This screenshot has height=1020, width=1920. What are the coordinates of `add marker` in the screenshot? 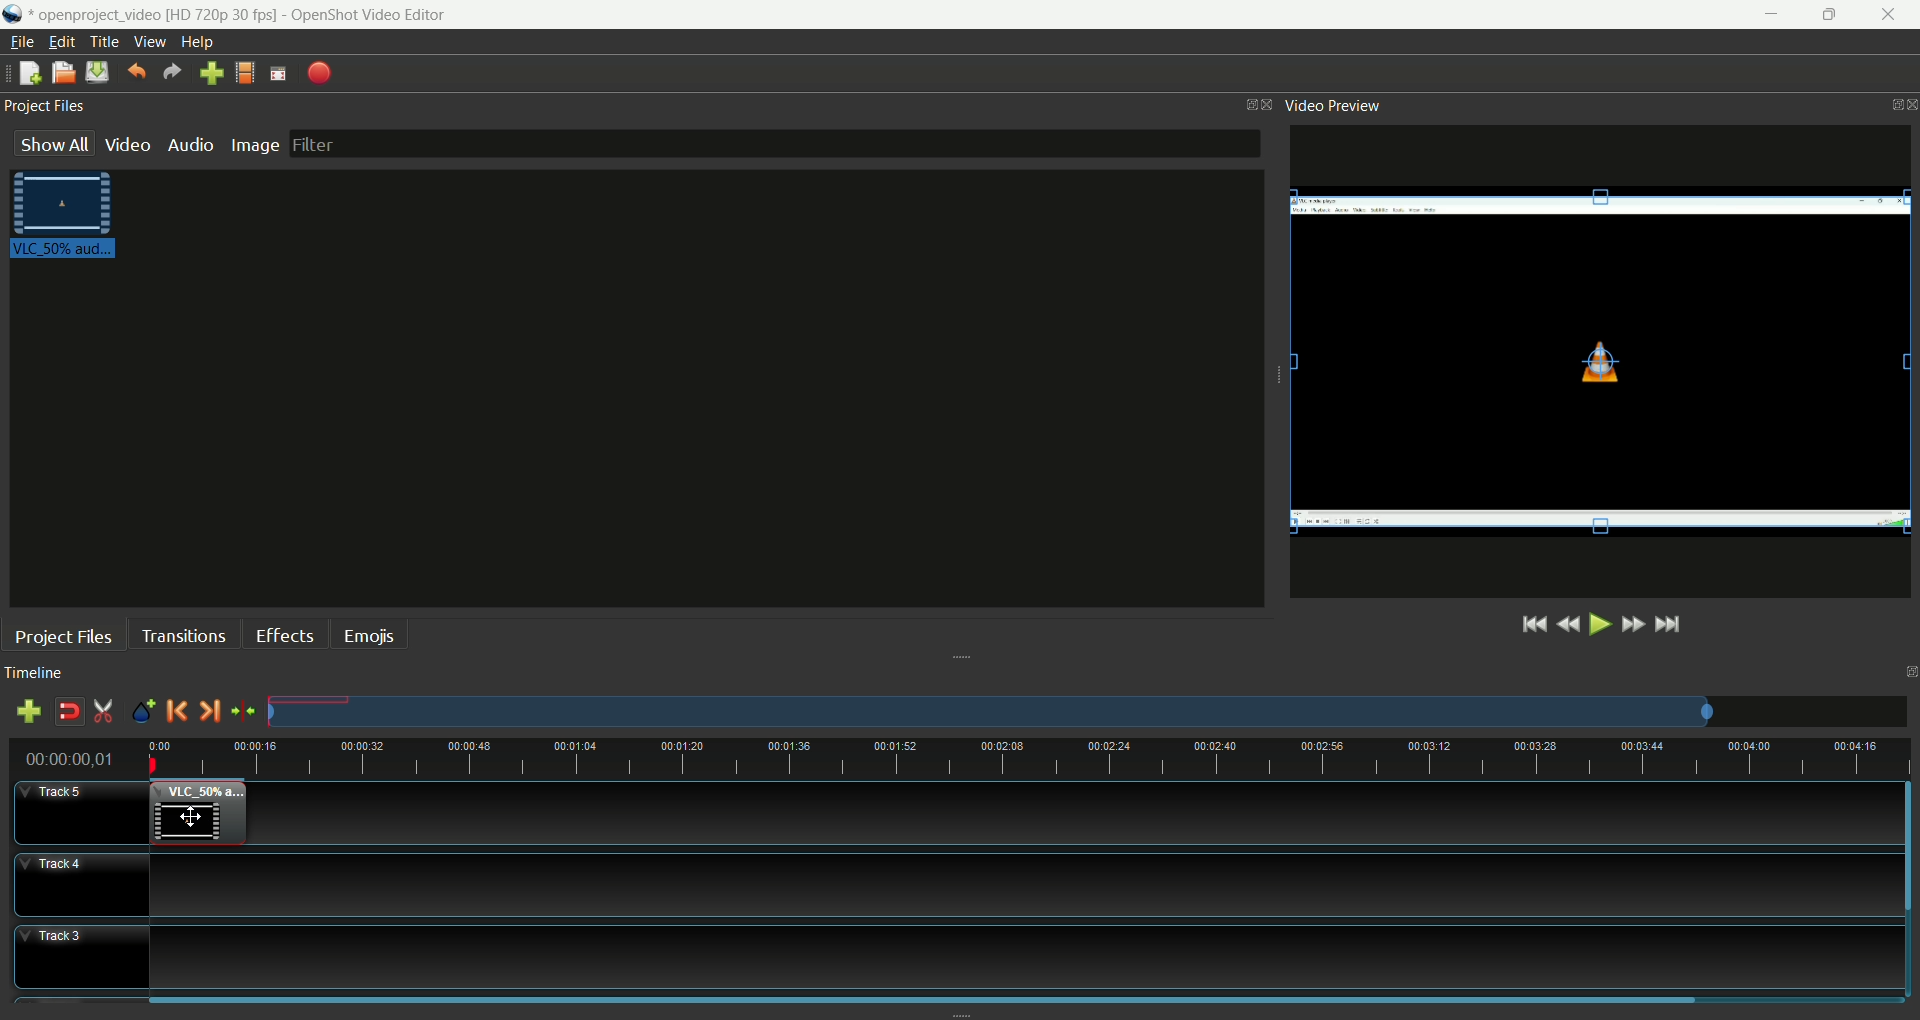 It's located at (146, 709).